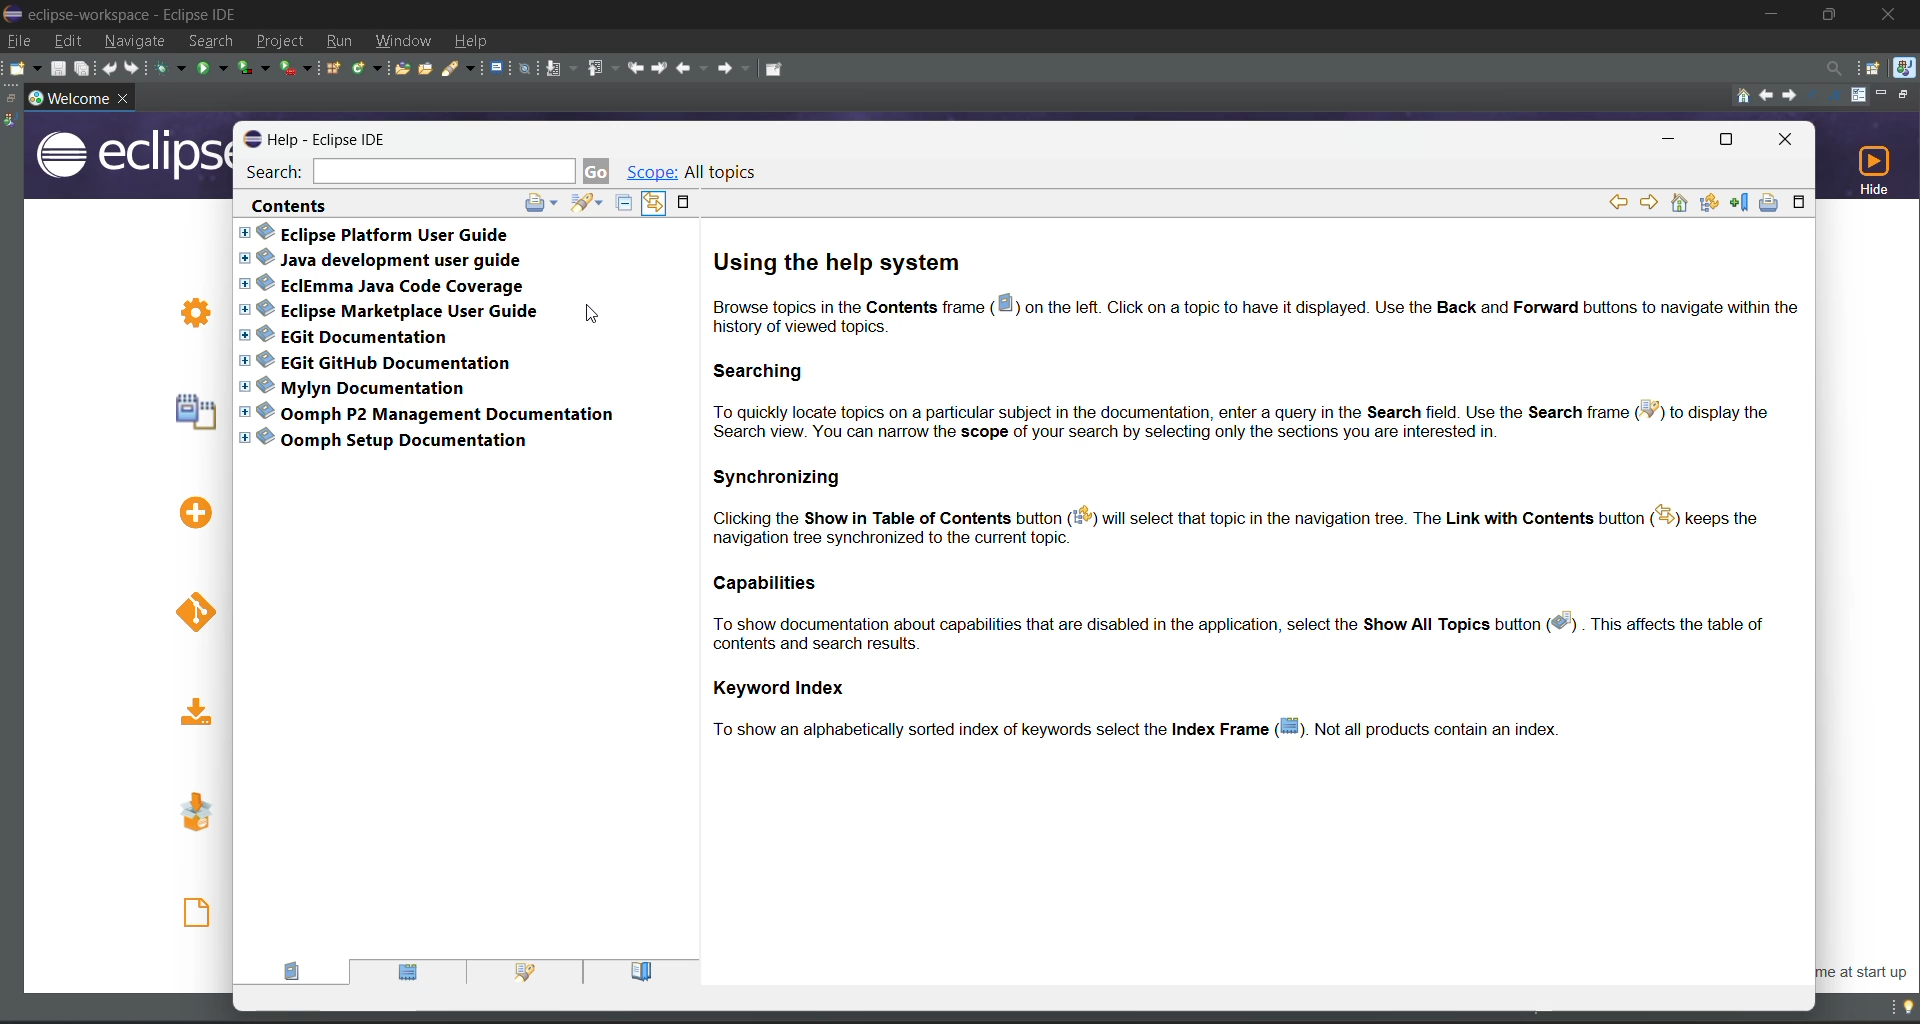 The height and width of the screenshot is (1024, 1920). I want to click on Mylyn documentation, so click(353, 387).